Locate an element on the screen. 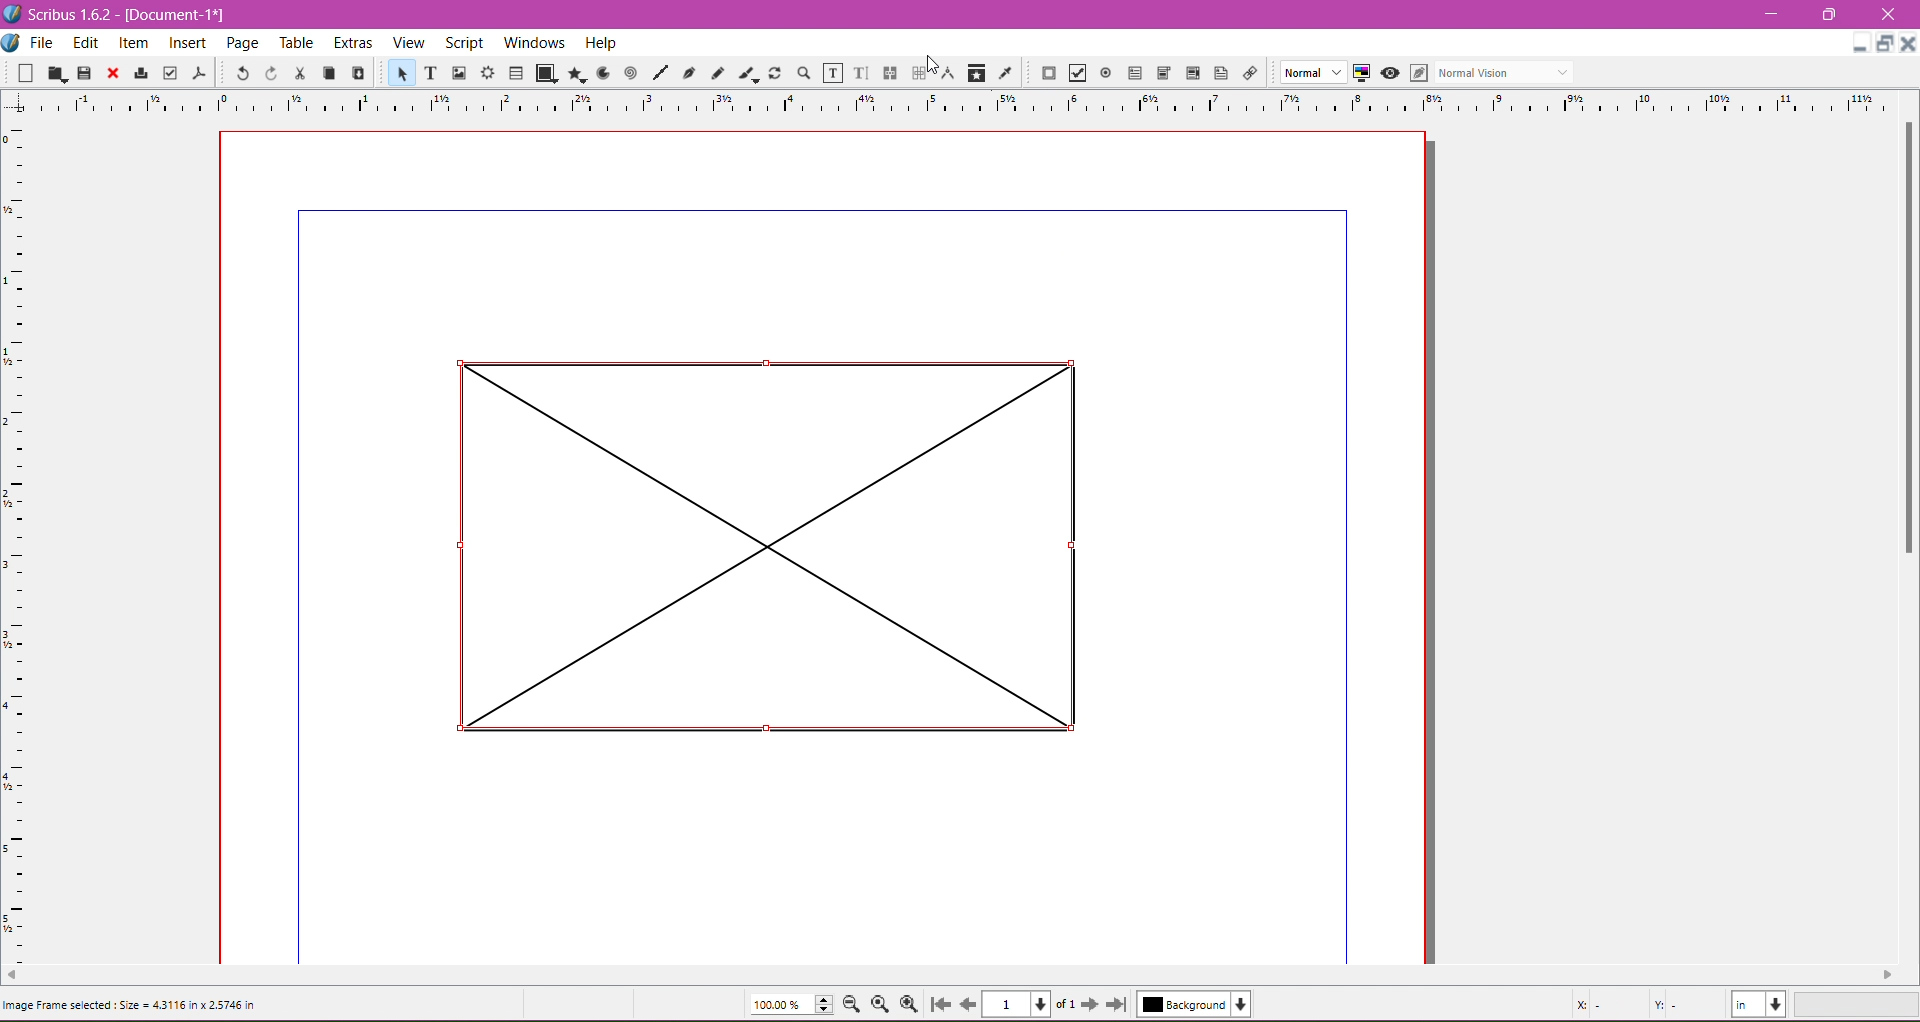  Go to next page is located at coordinates (1093, 1005).